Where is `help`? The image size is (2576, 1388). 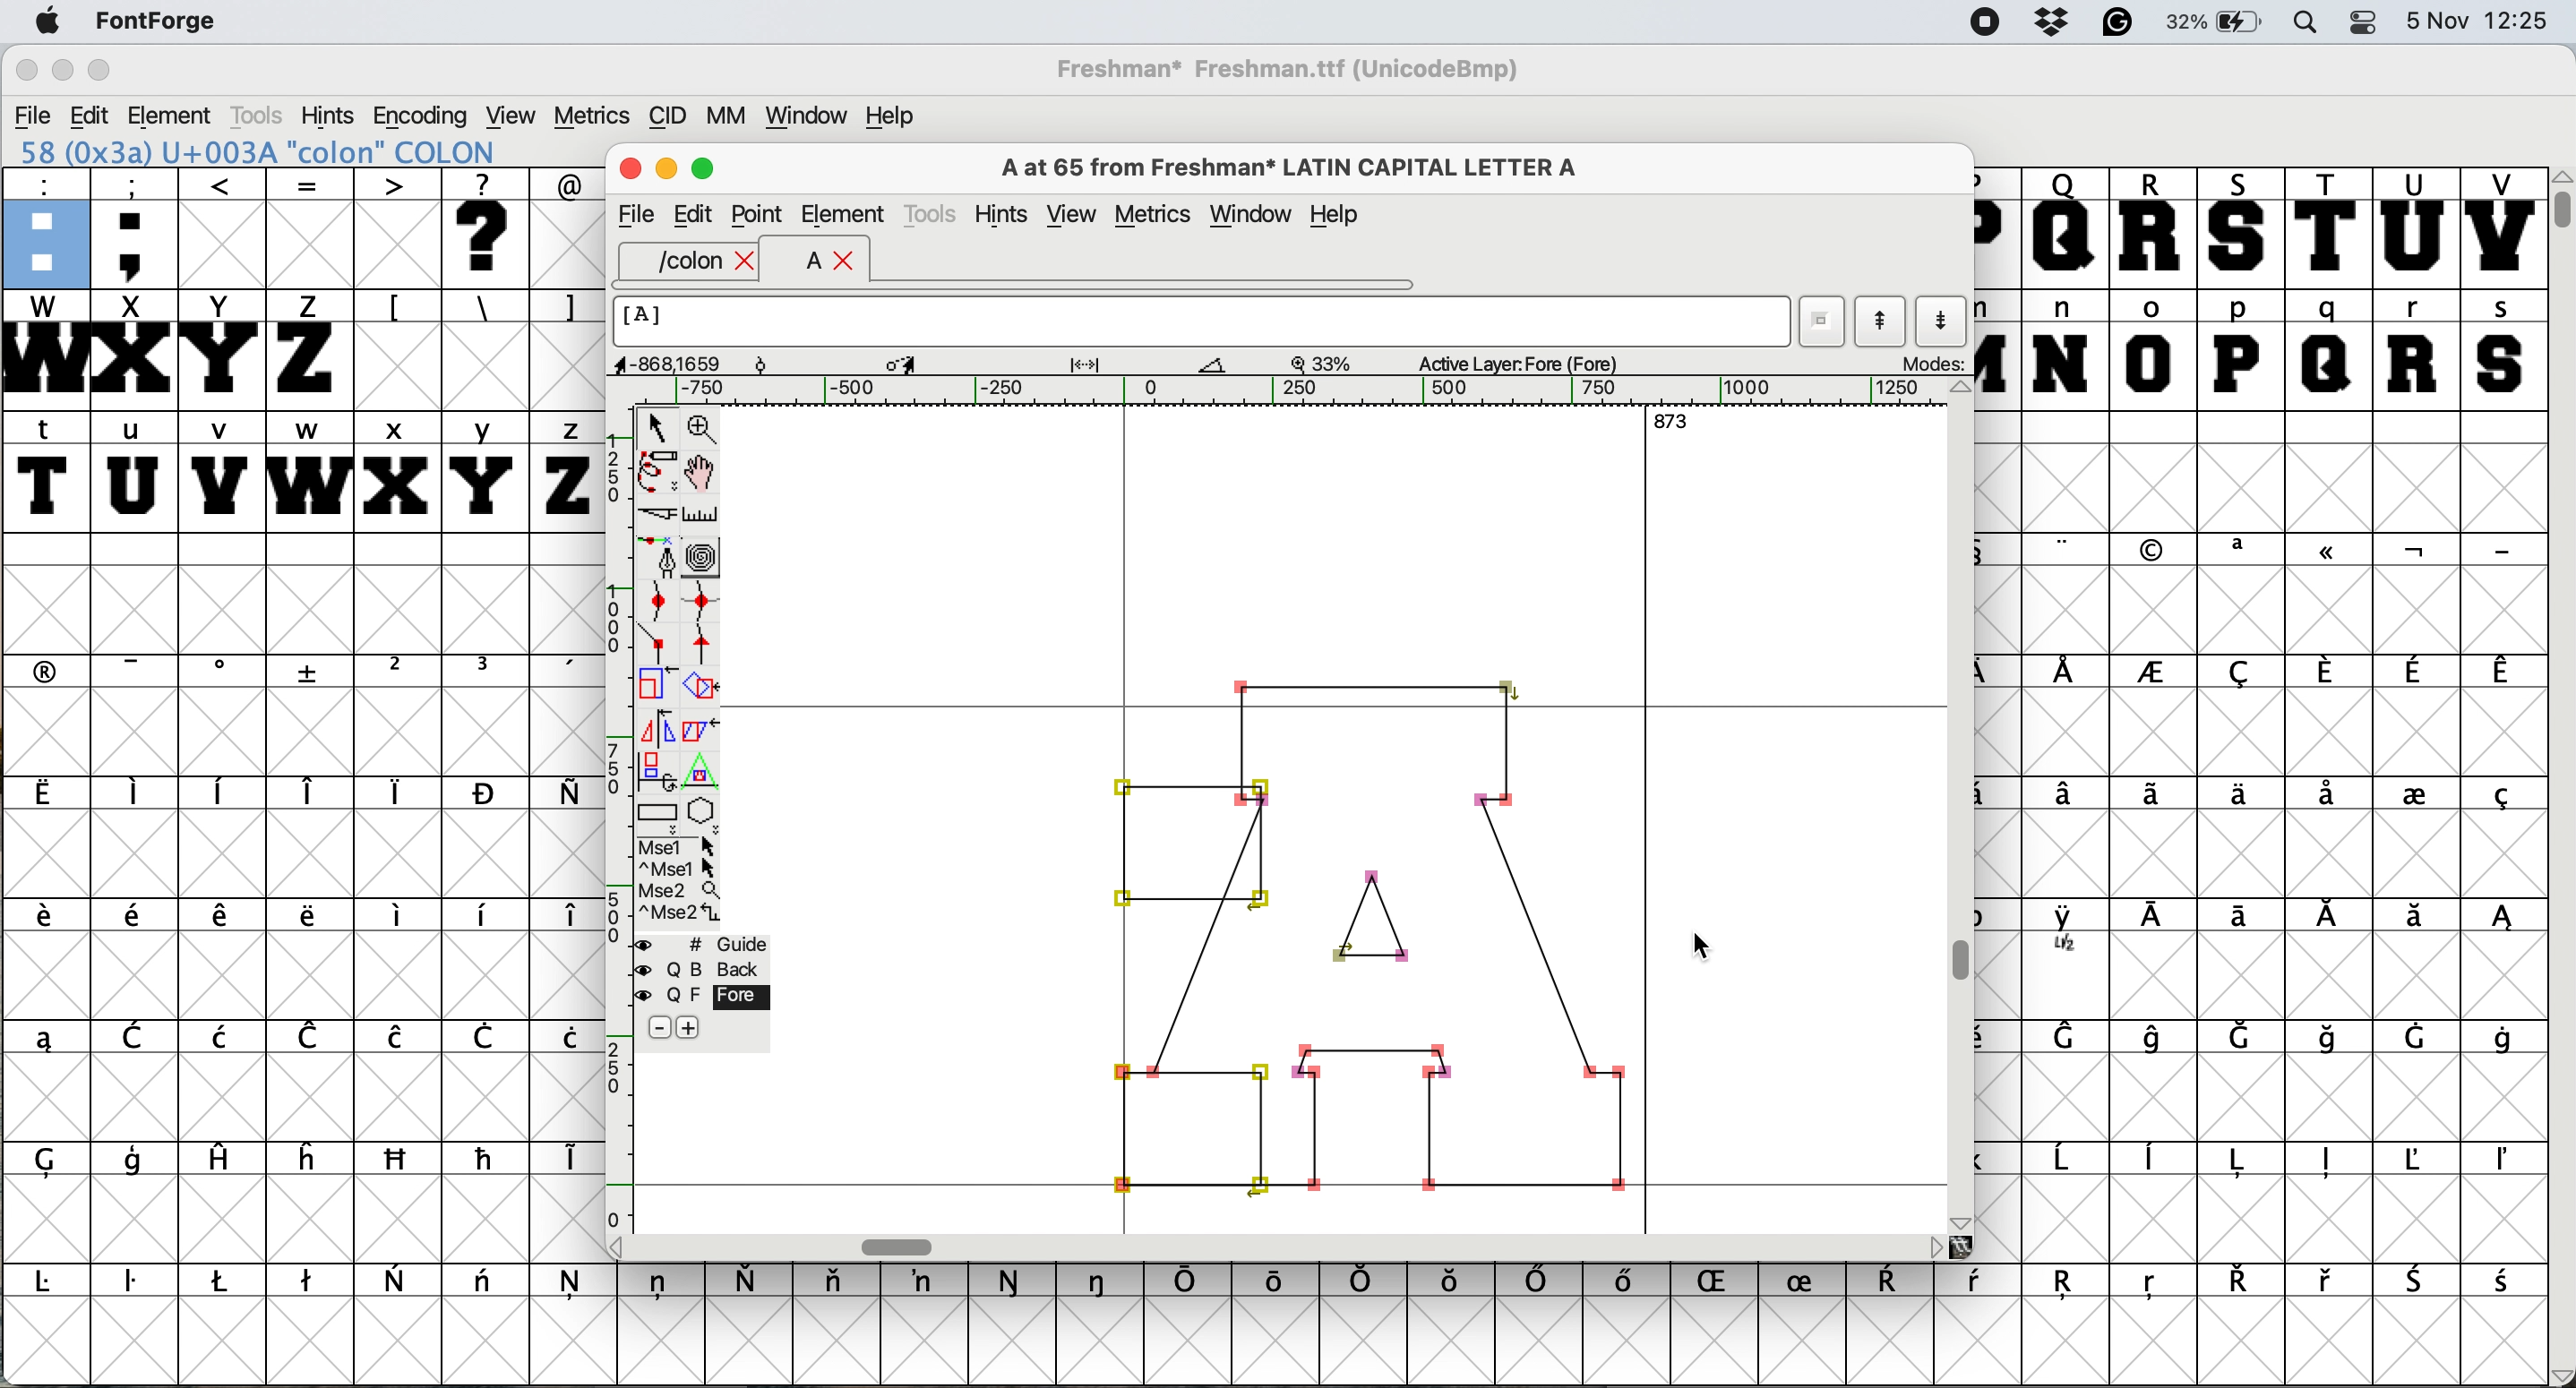
help is located at coordinates (1338, 217).